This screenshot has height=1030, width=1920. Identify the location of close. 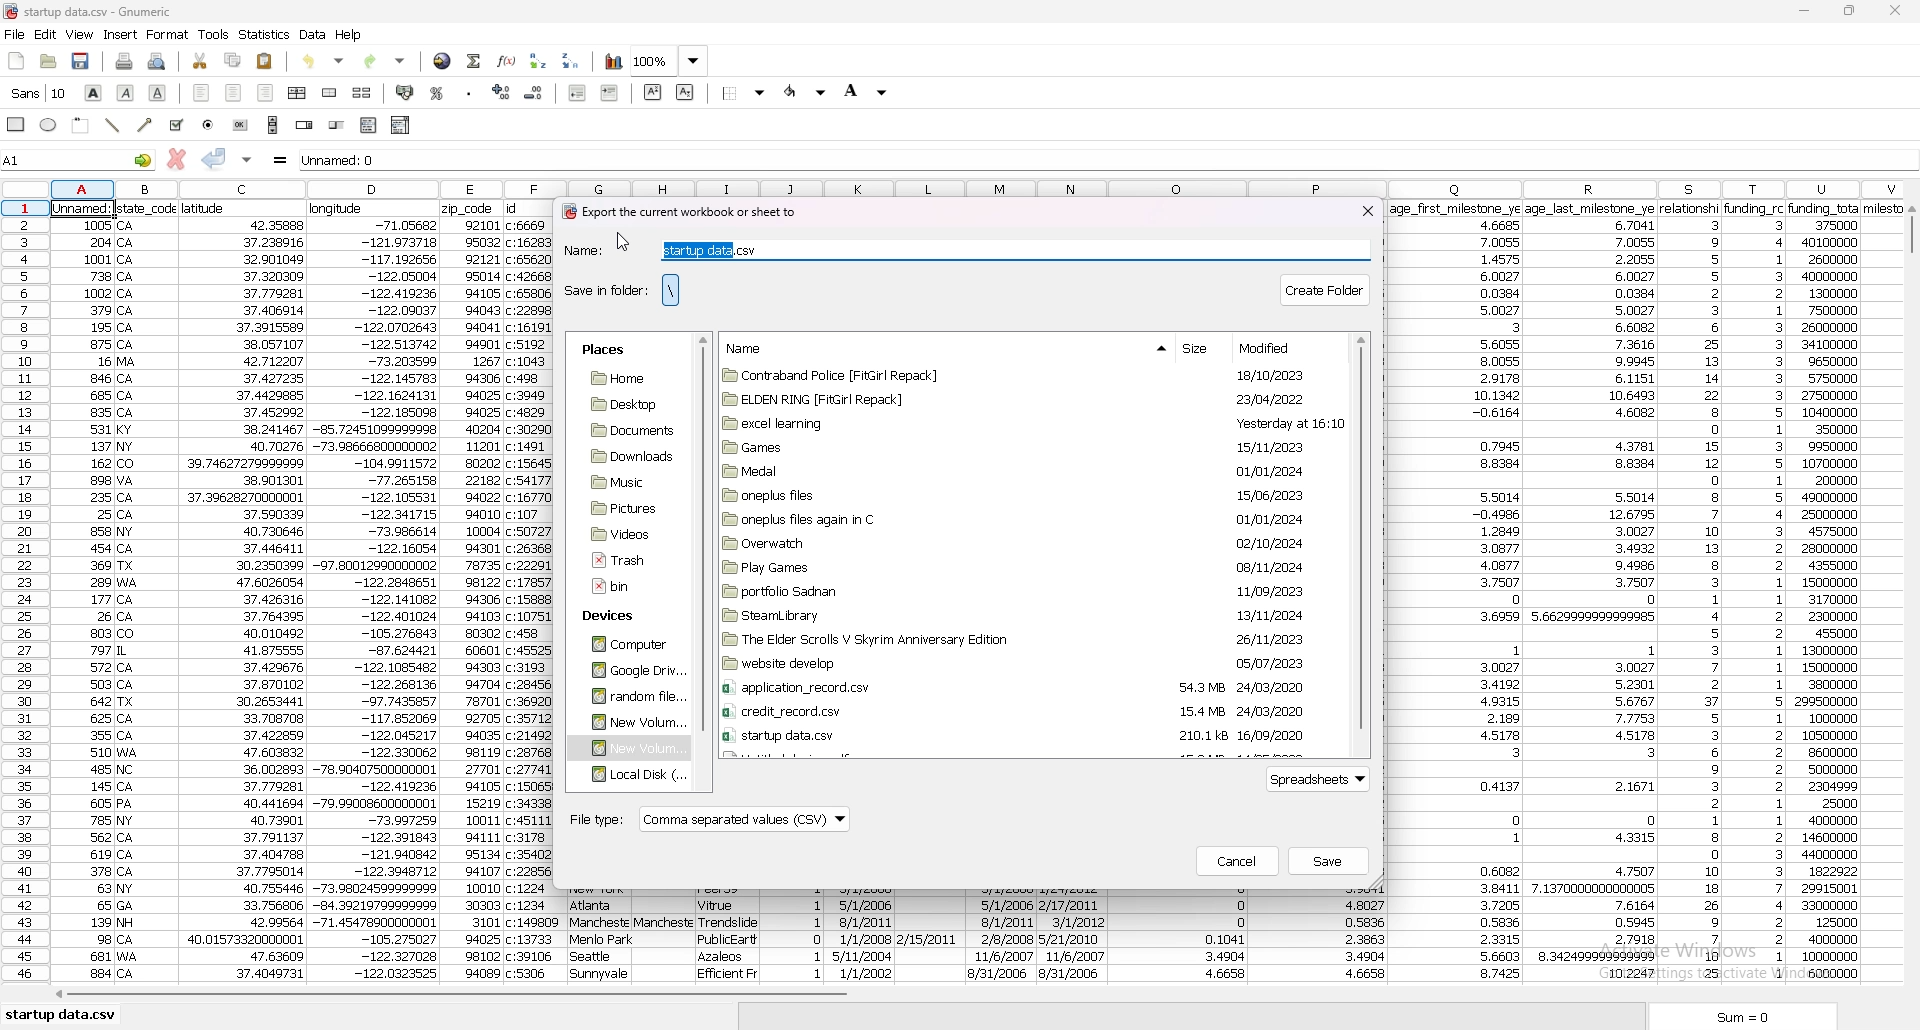
(1368, 210).